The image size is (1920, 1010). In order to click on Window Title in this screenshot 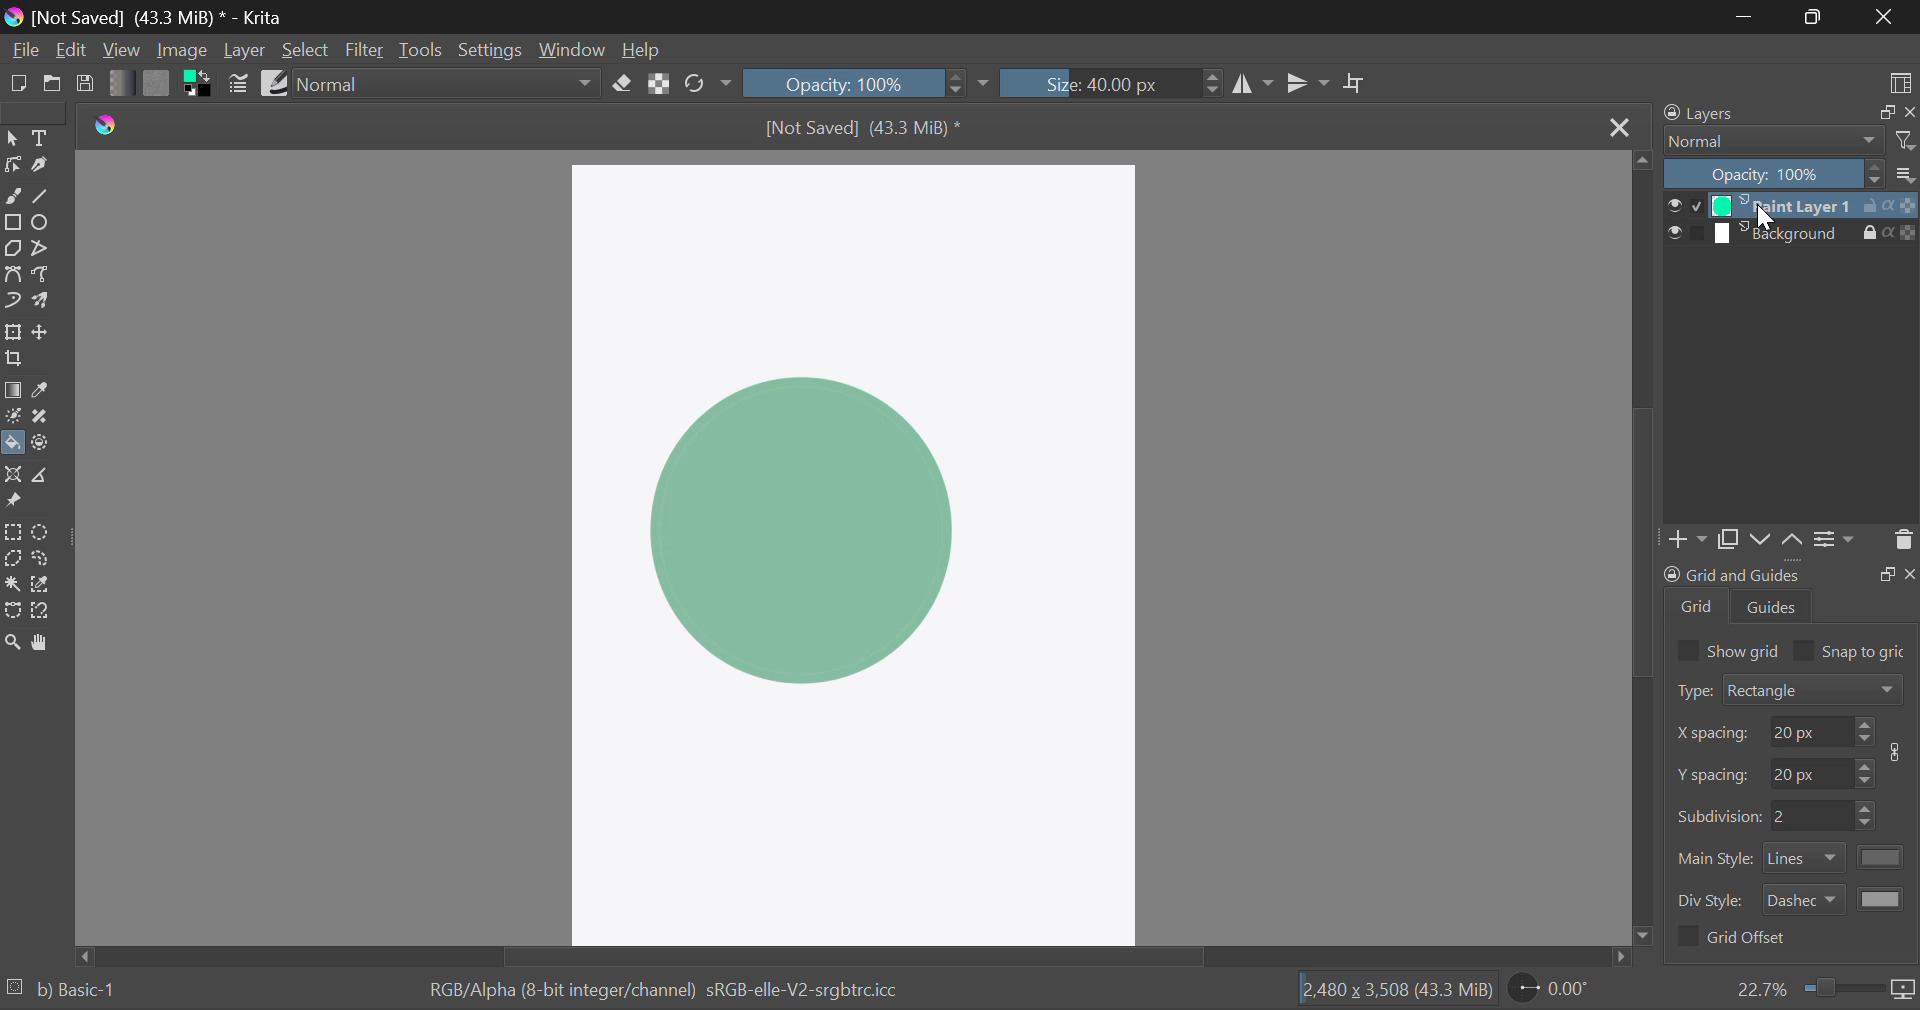, I will do `click(146, 17)`.